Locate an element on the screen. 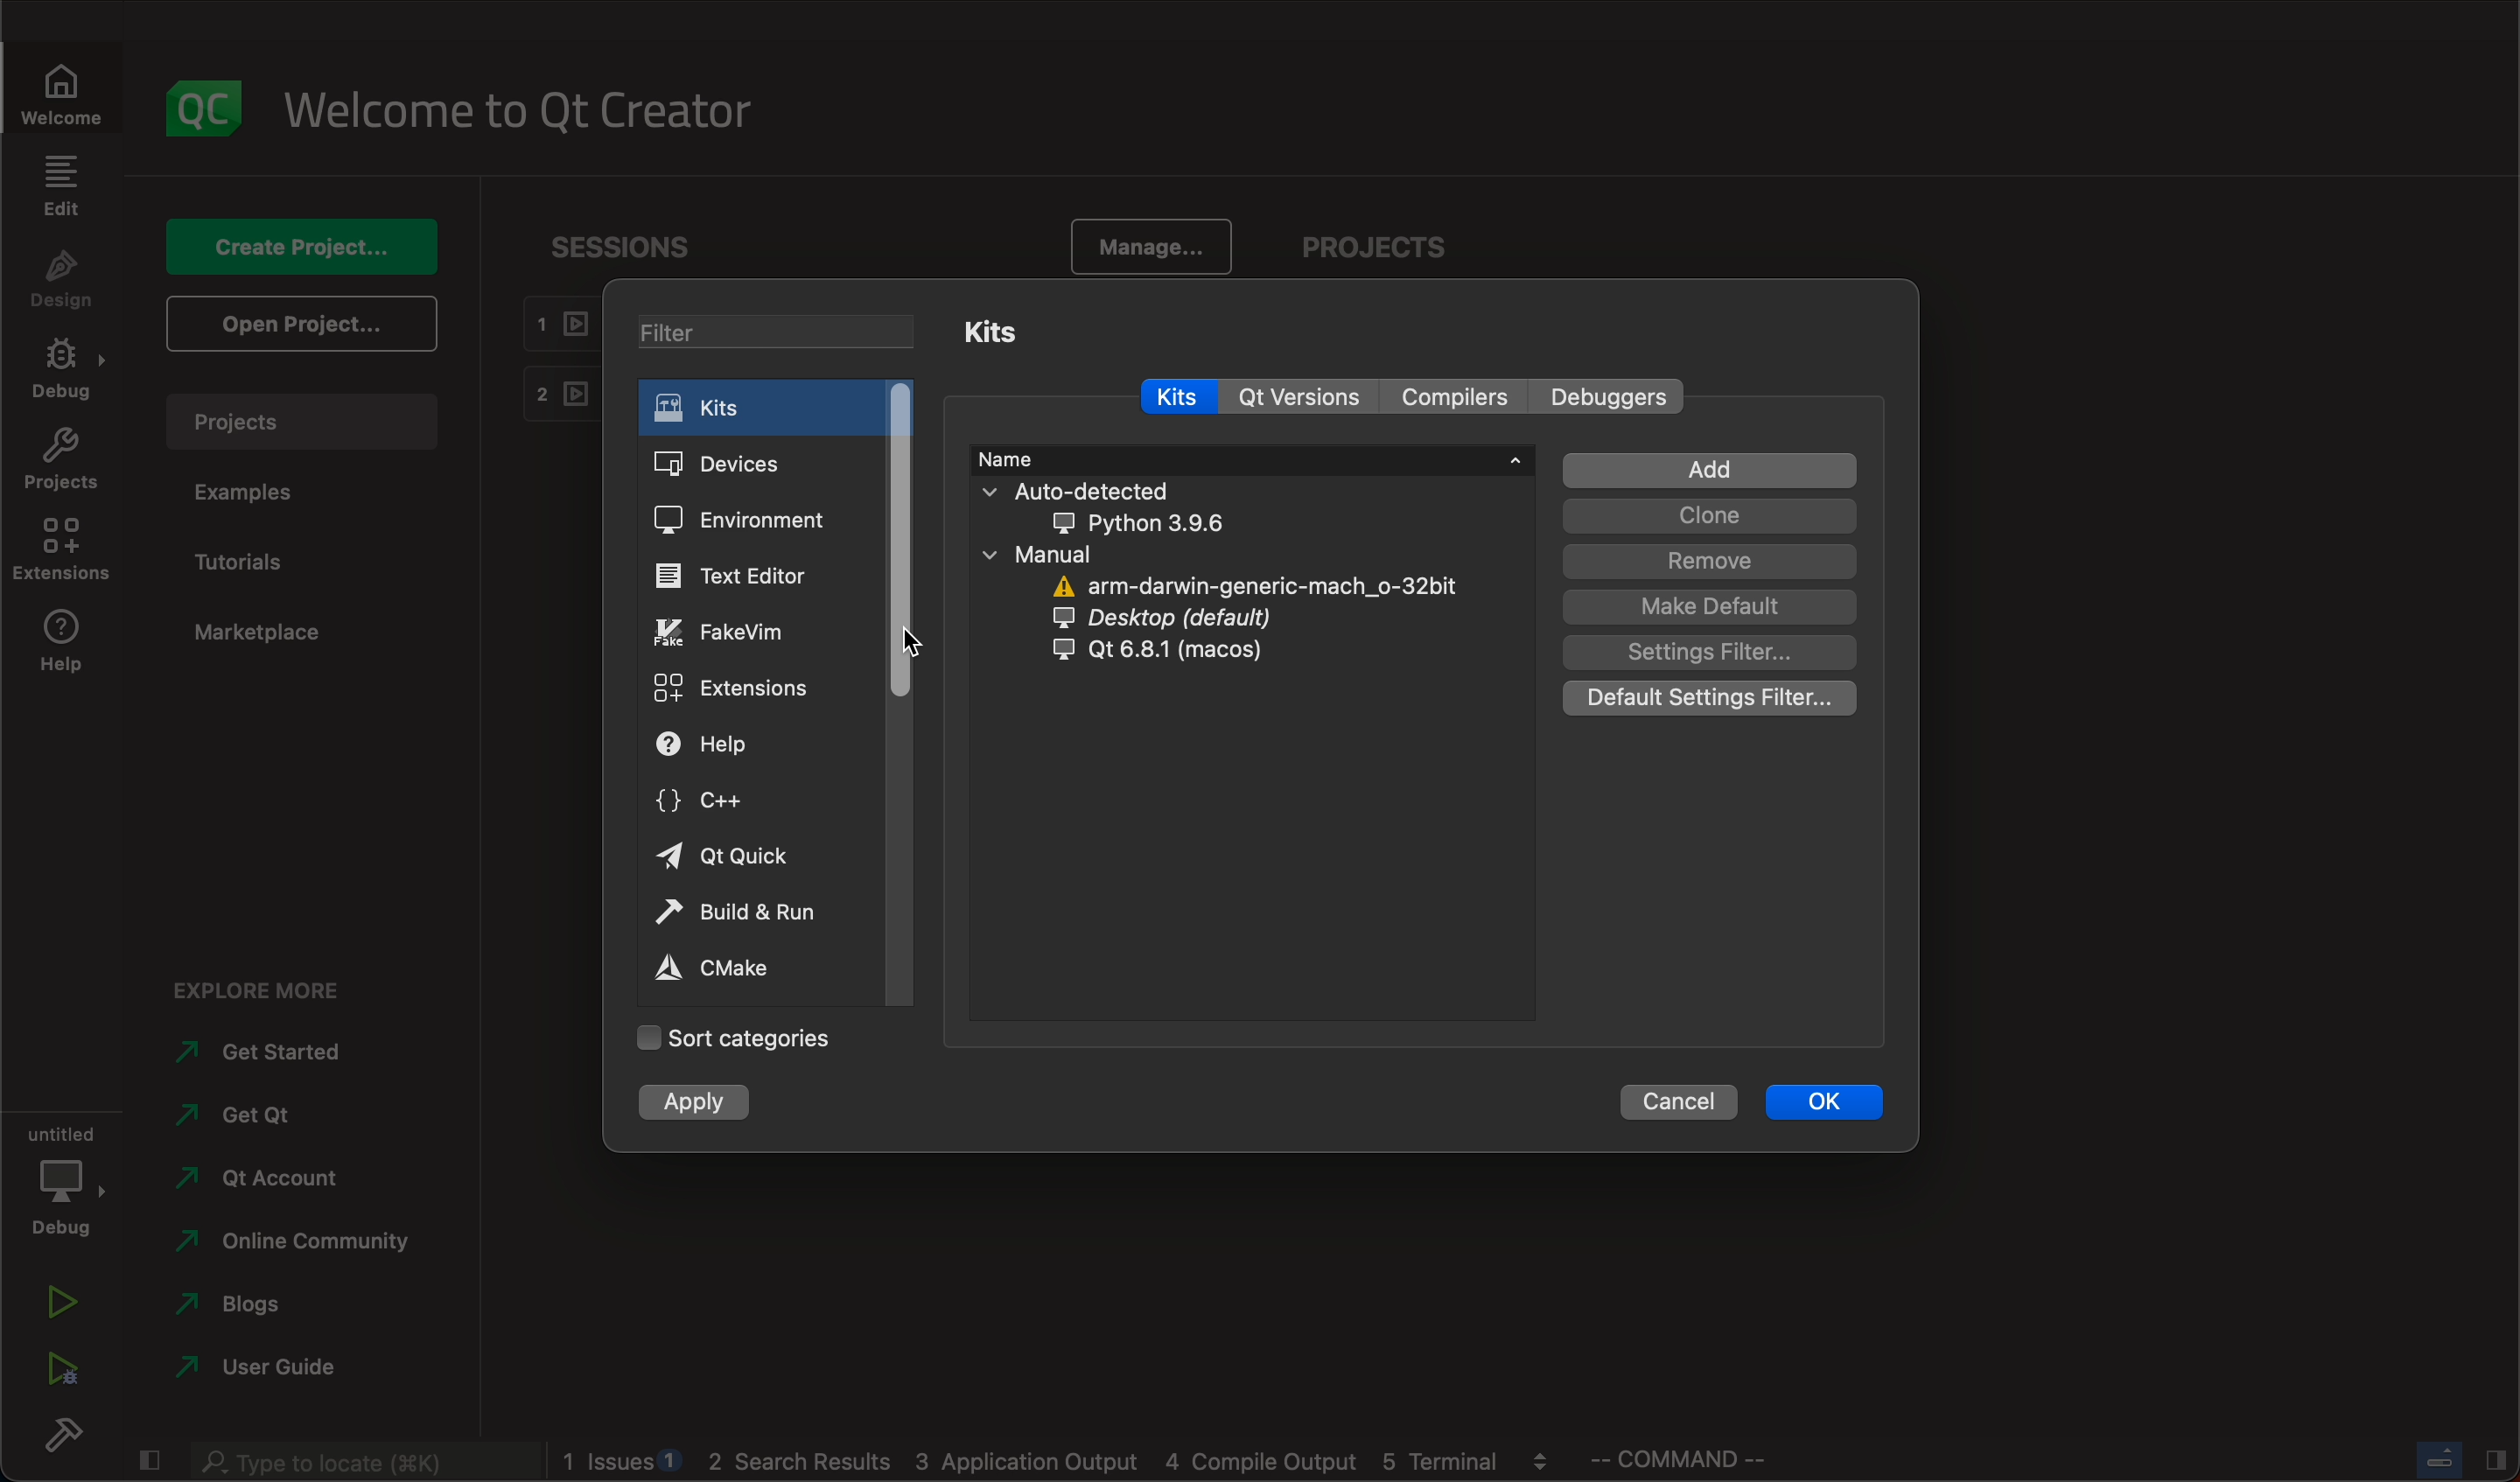 Image resolution: width=2520 pixels, height=1482 pixels. editor is located at coordinates (749, 577).